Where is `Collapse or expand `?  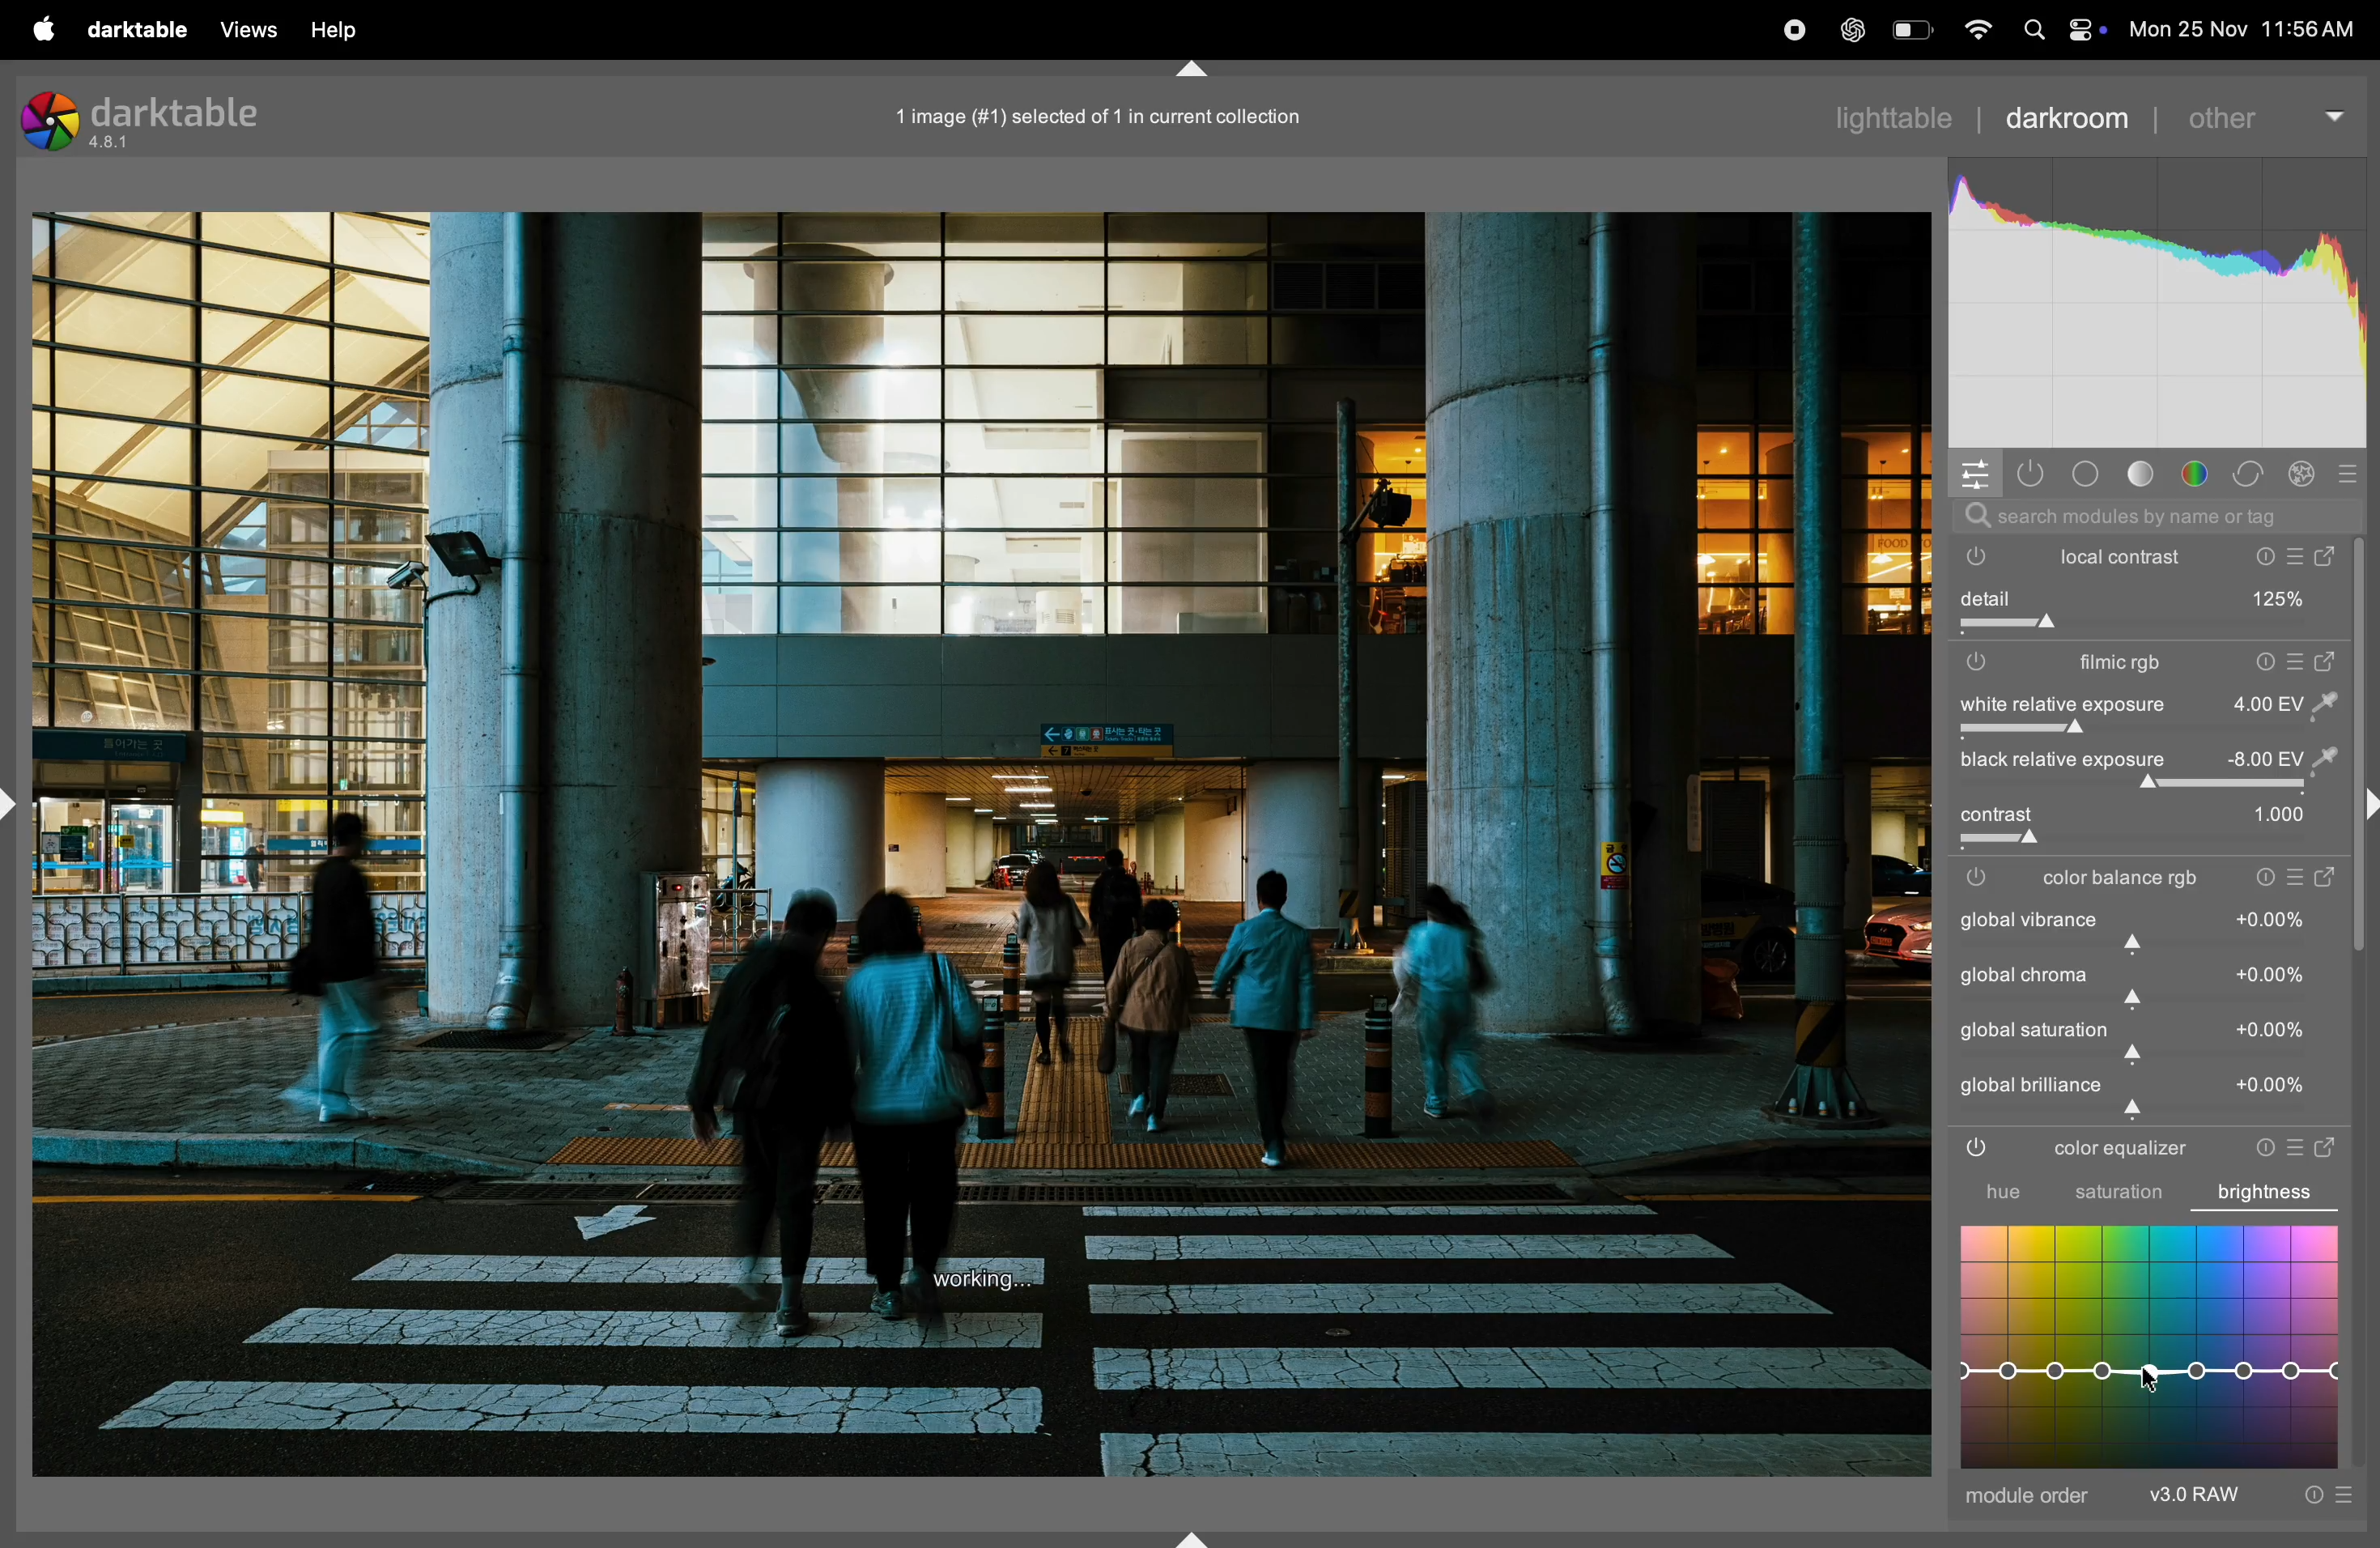 Collapse or expand  is located at coordinates (2365, 807).